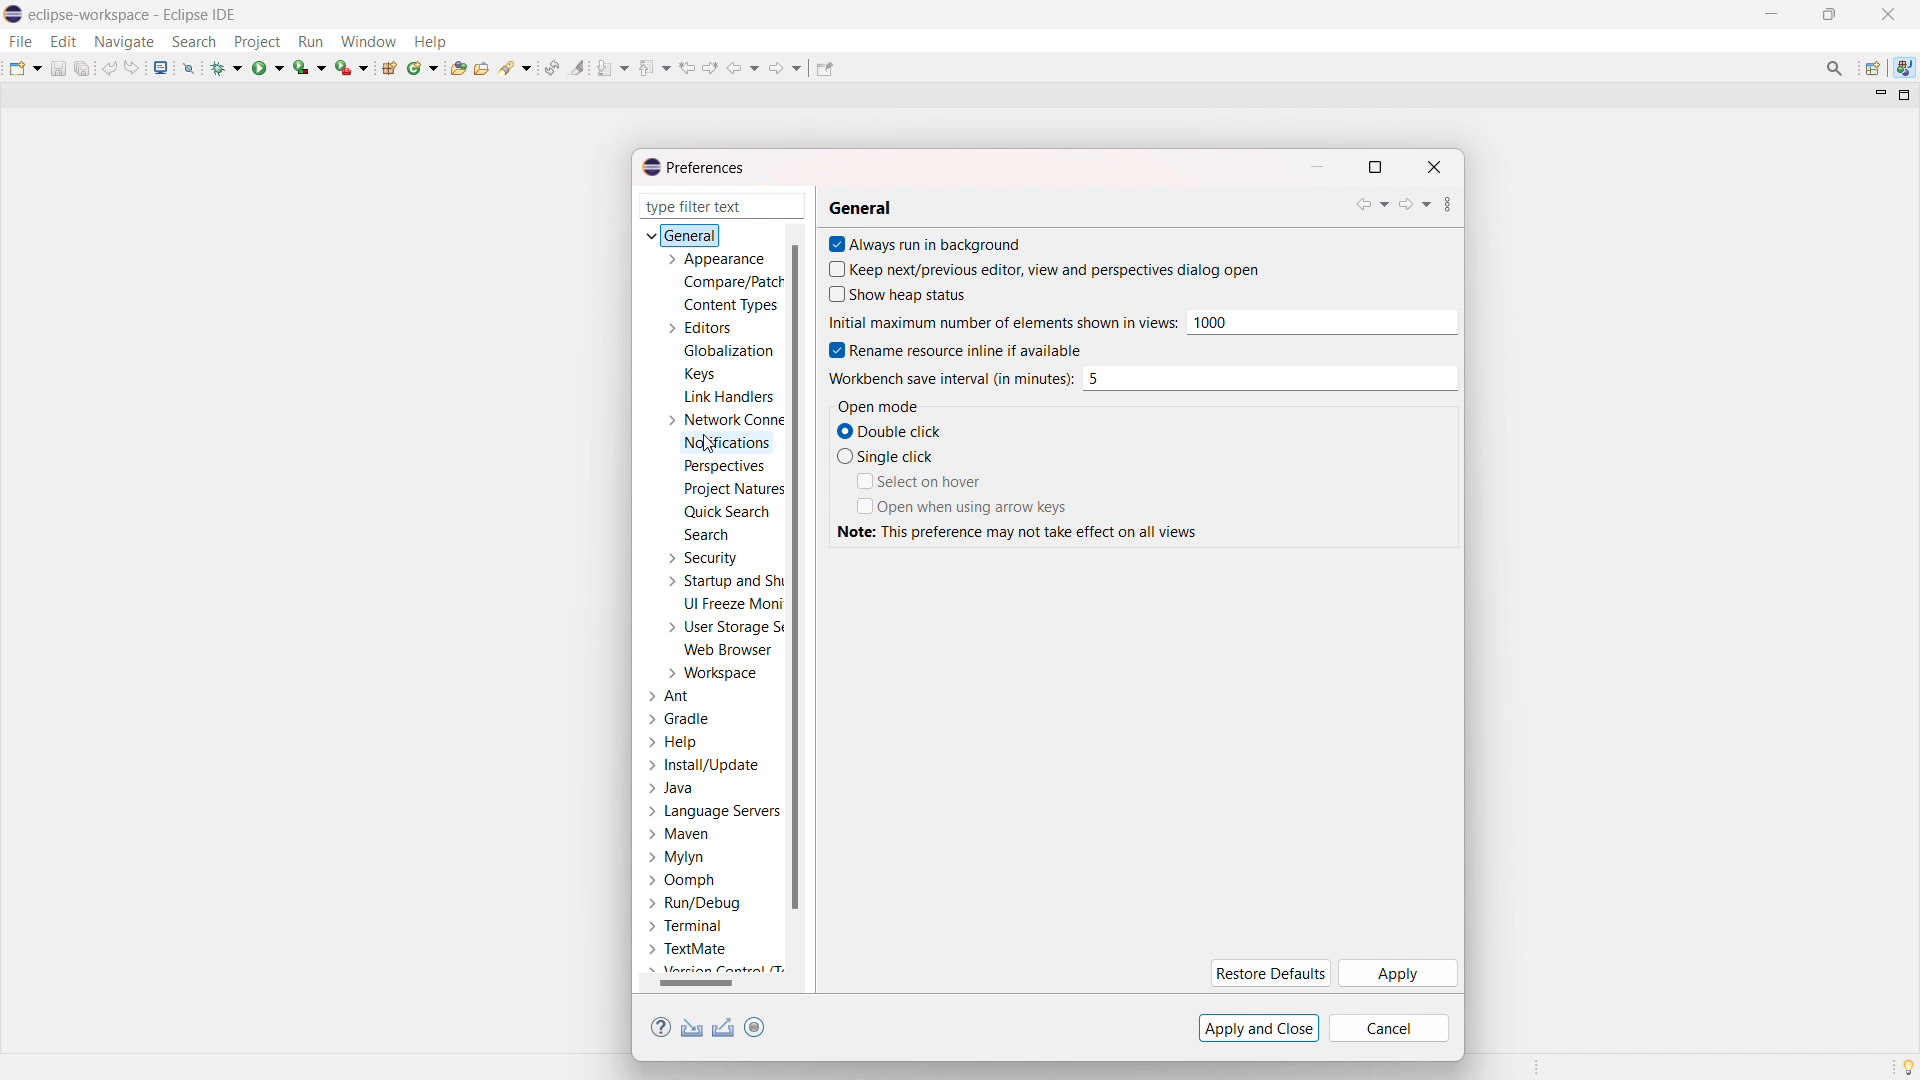 The height and width of the screenshot is (1080, 1920). What do you see at coordinates (613, 67) in the screenshot?
I see `next annotation` at bounding box center [613, 67].